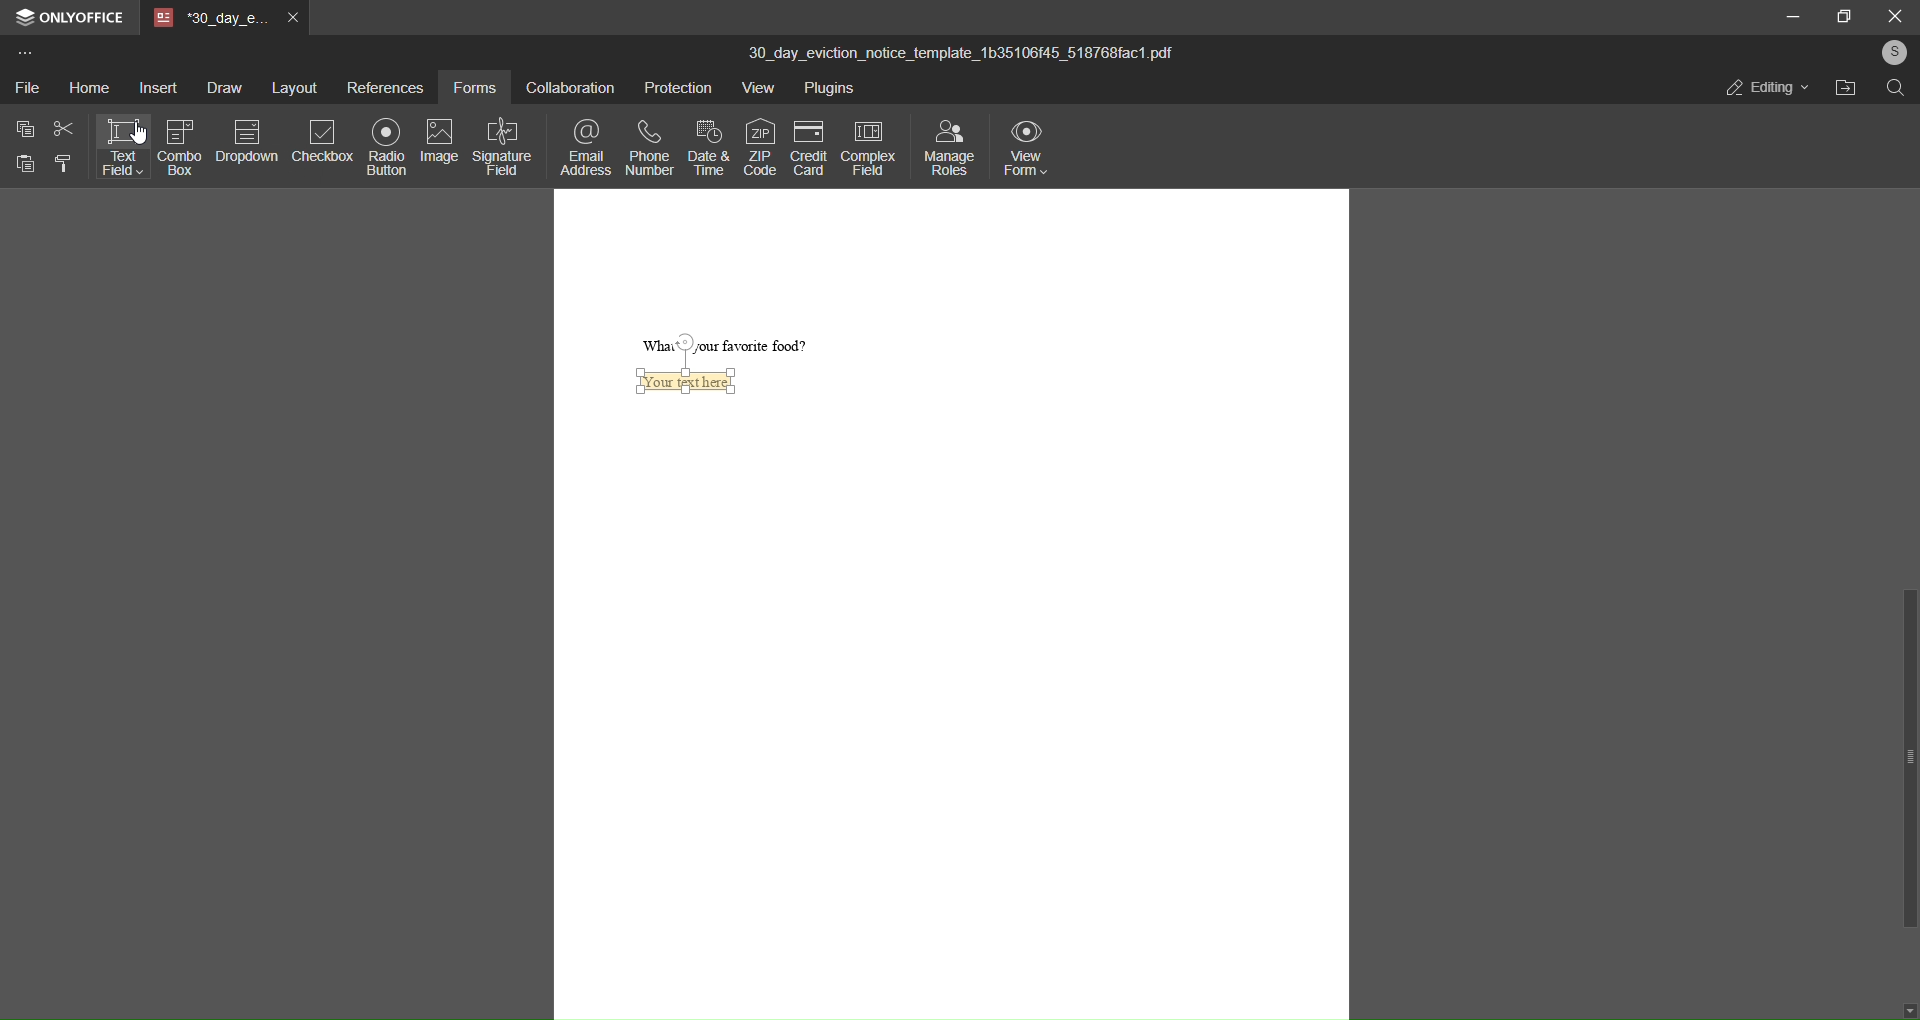 The width and height of the screenshot is (1920, 1020). Describe the element at coordinates (1791, 16) in the screenshot. I see `minimize` at that location.